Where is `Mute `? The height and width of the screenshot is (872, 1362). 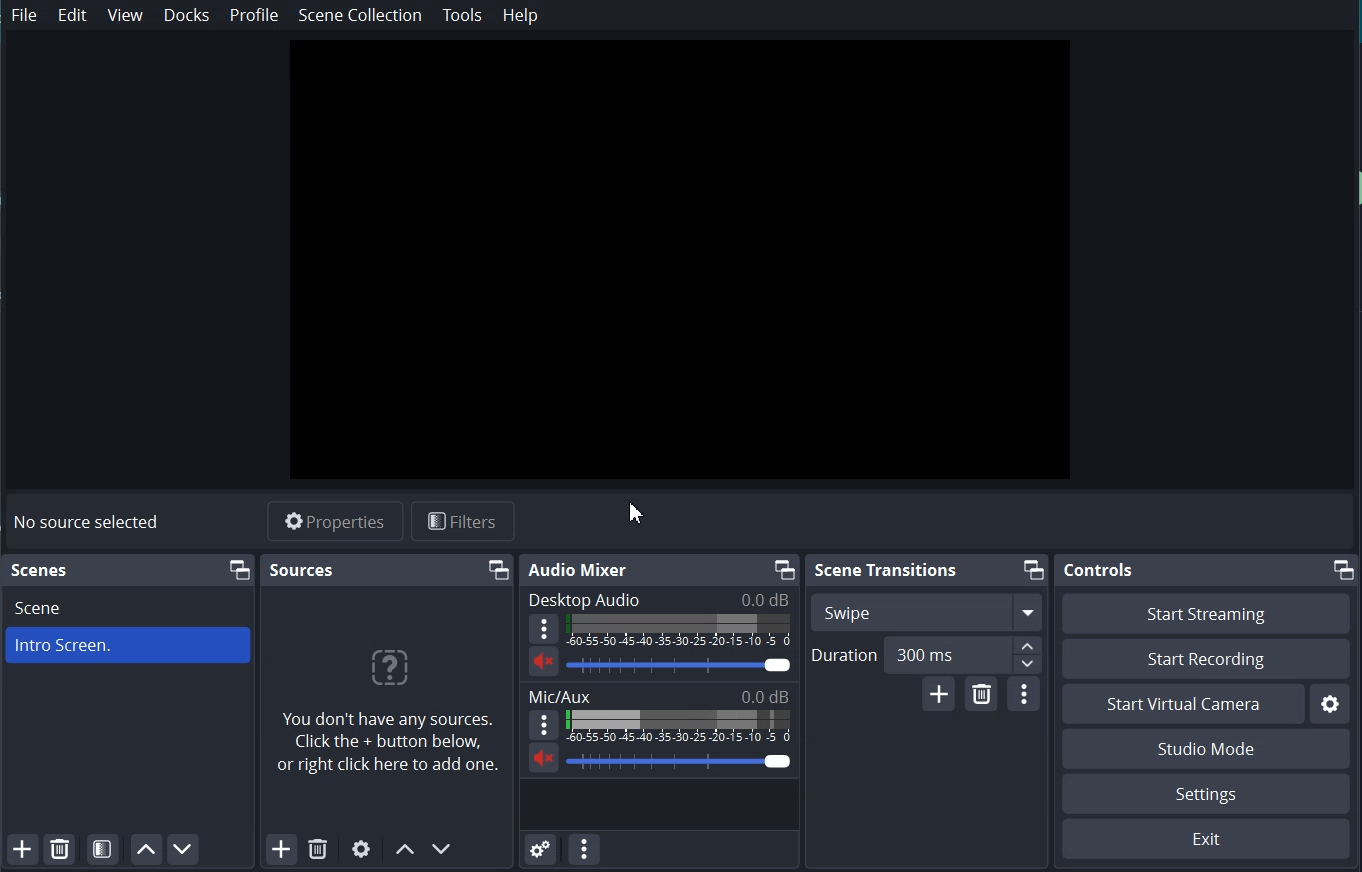
Mute  is located at coordinates (544, 757).